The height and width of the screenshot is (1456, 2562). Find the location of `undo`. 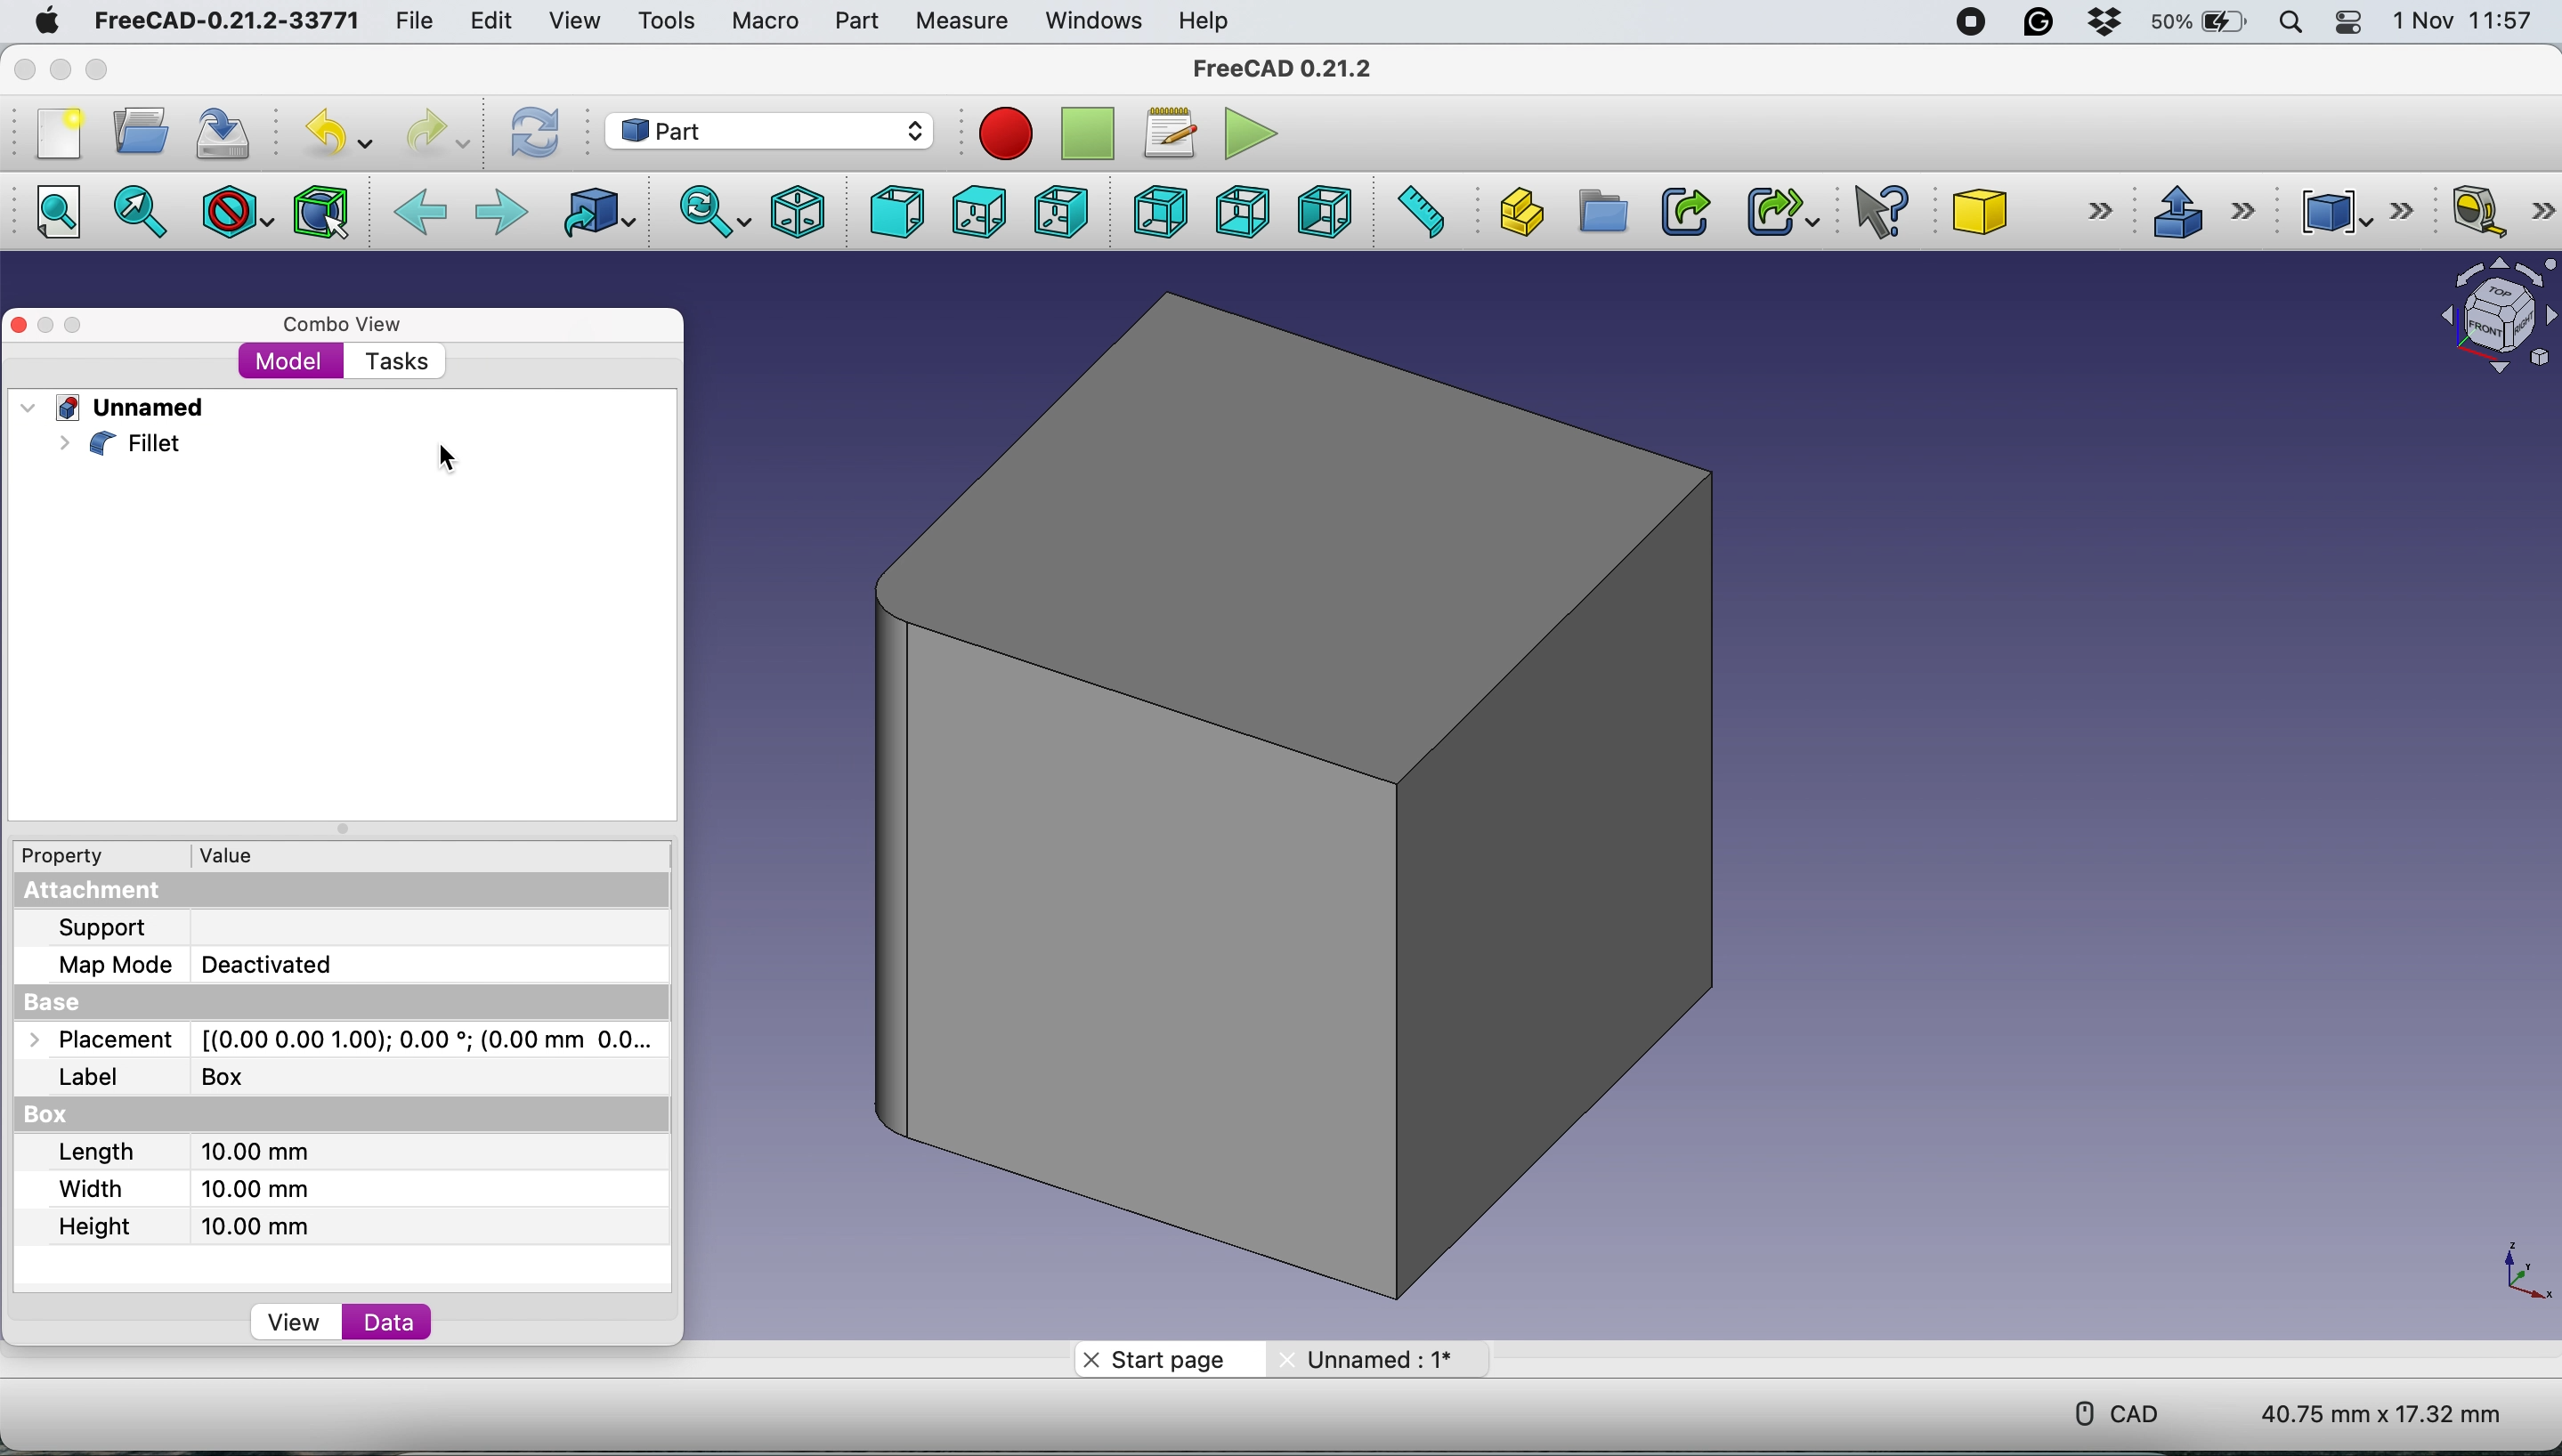

undo is located at coordinates (338, 132).